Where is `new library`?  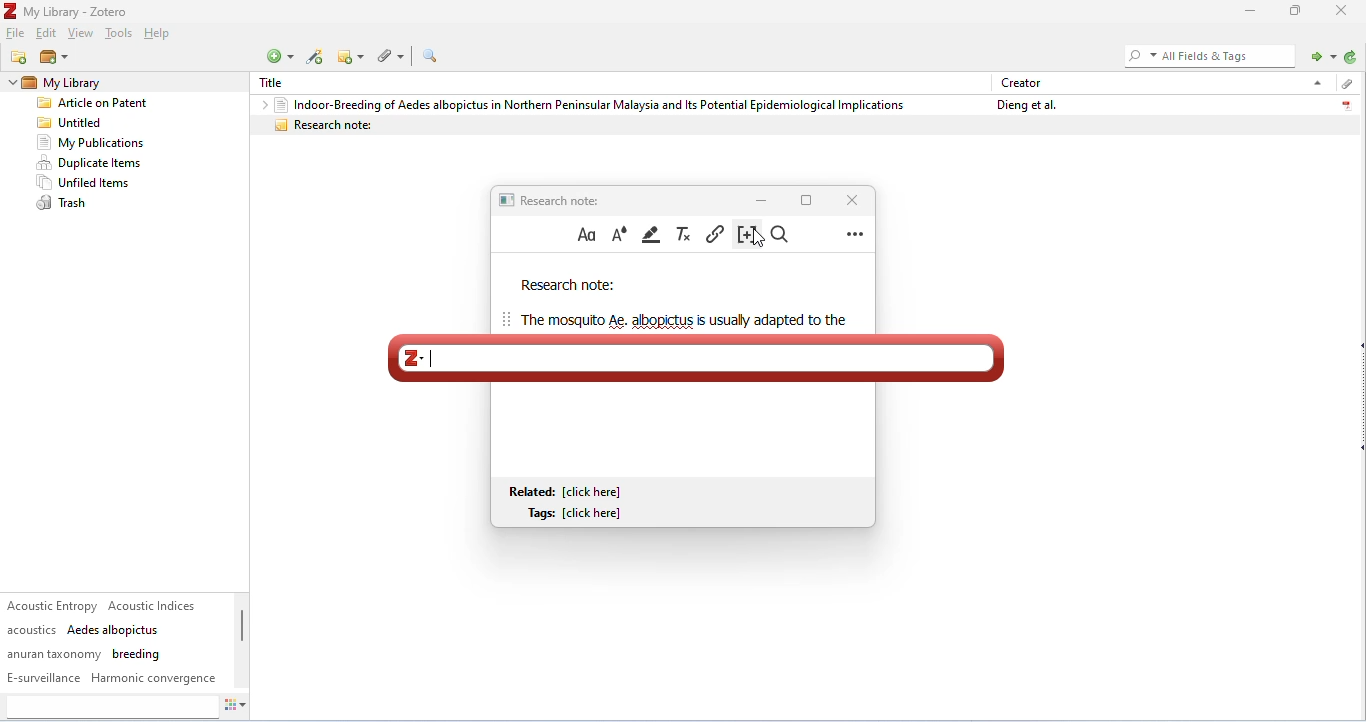 new library is located at coordinates (53, 58).